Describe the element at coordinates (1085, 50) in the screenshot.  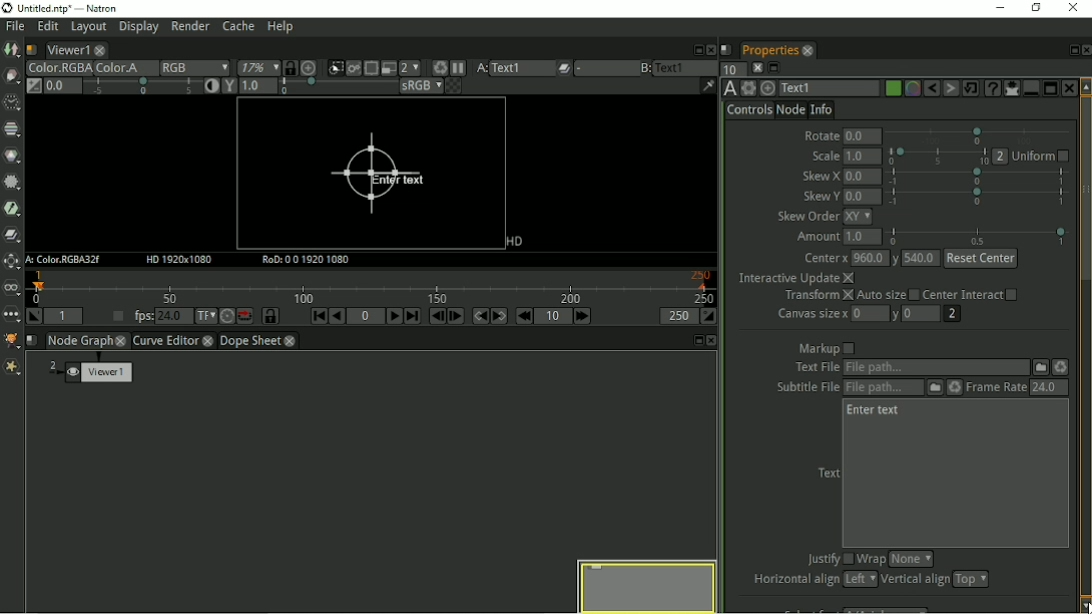
I see `Close` at that location.